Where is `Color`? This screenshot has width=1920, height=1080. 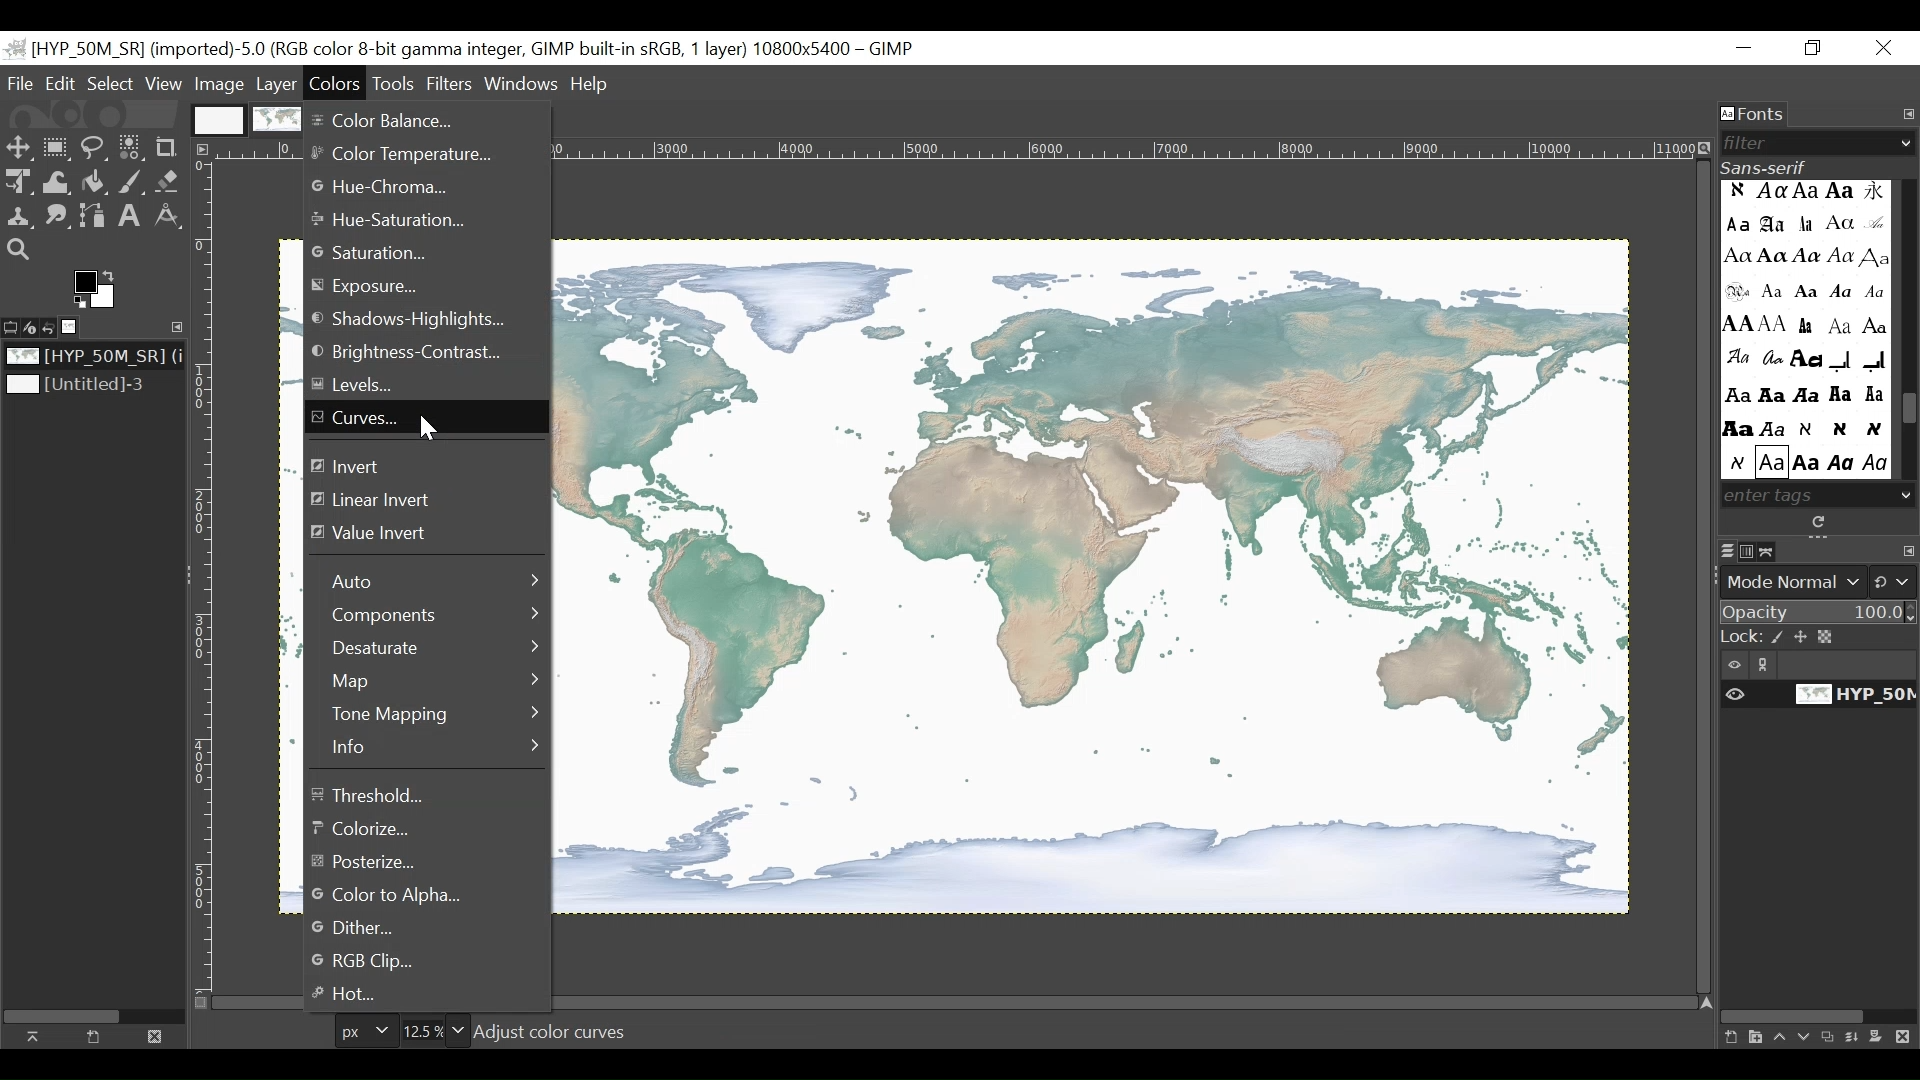 Color is located at coordinates (329, 86).